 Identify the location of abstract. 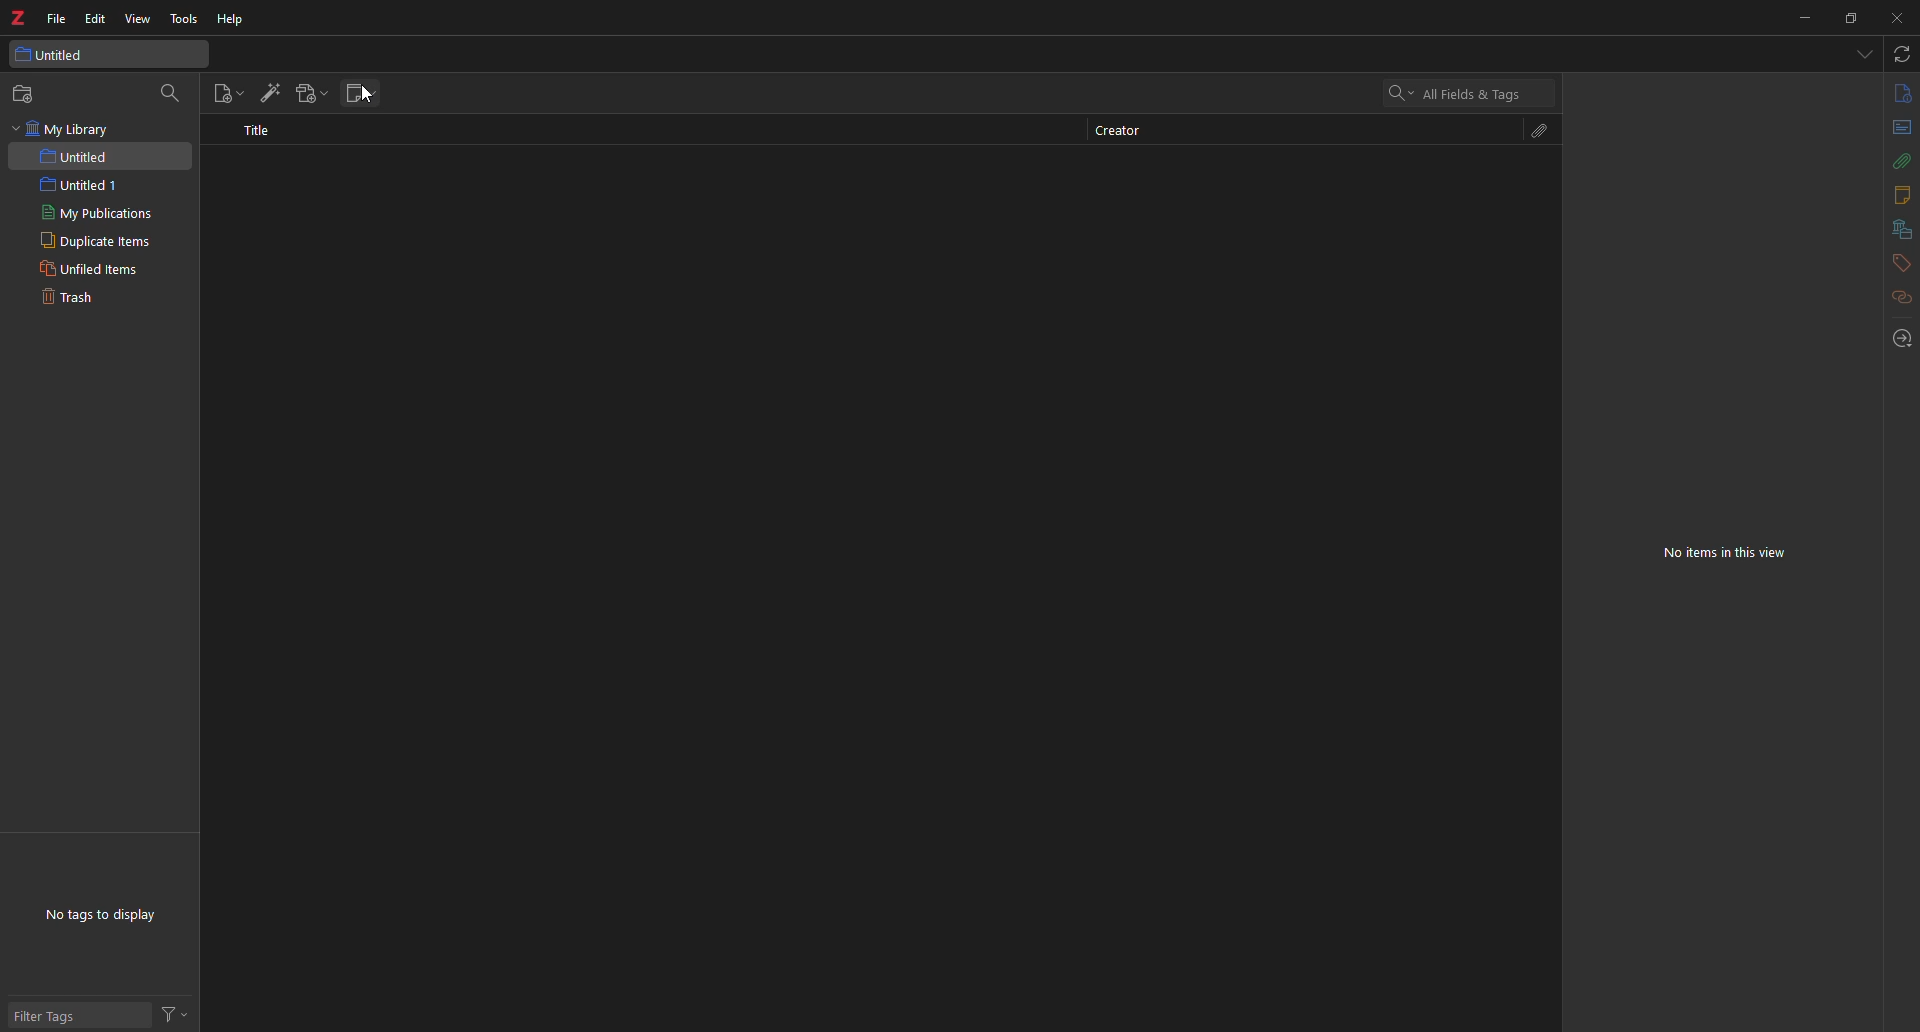
(1900, 128).